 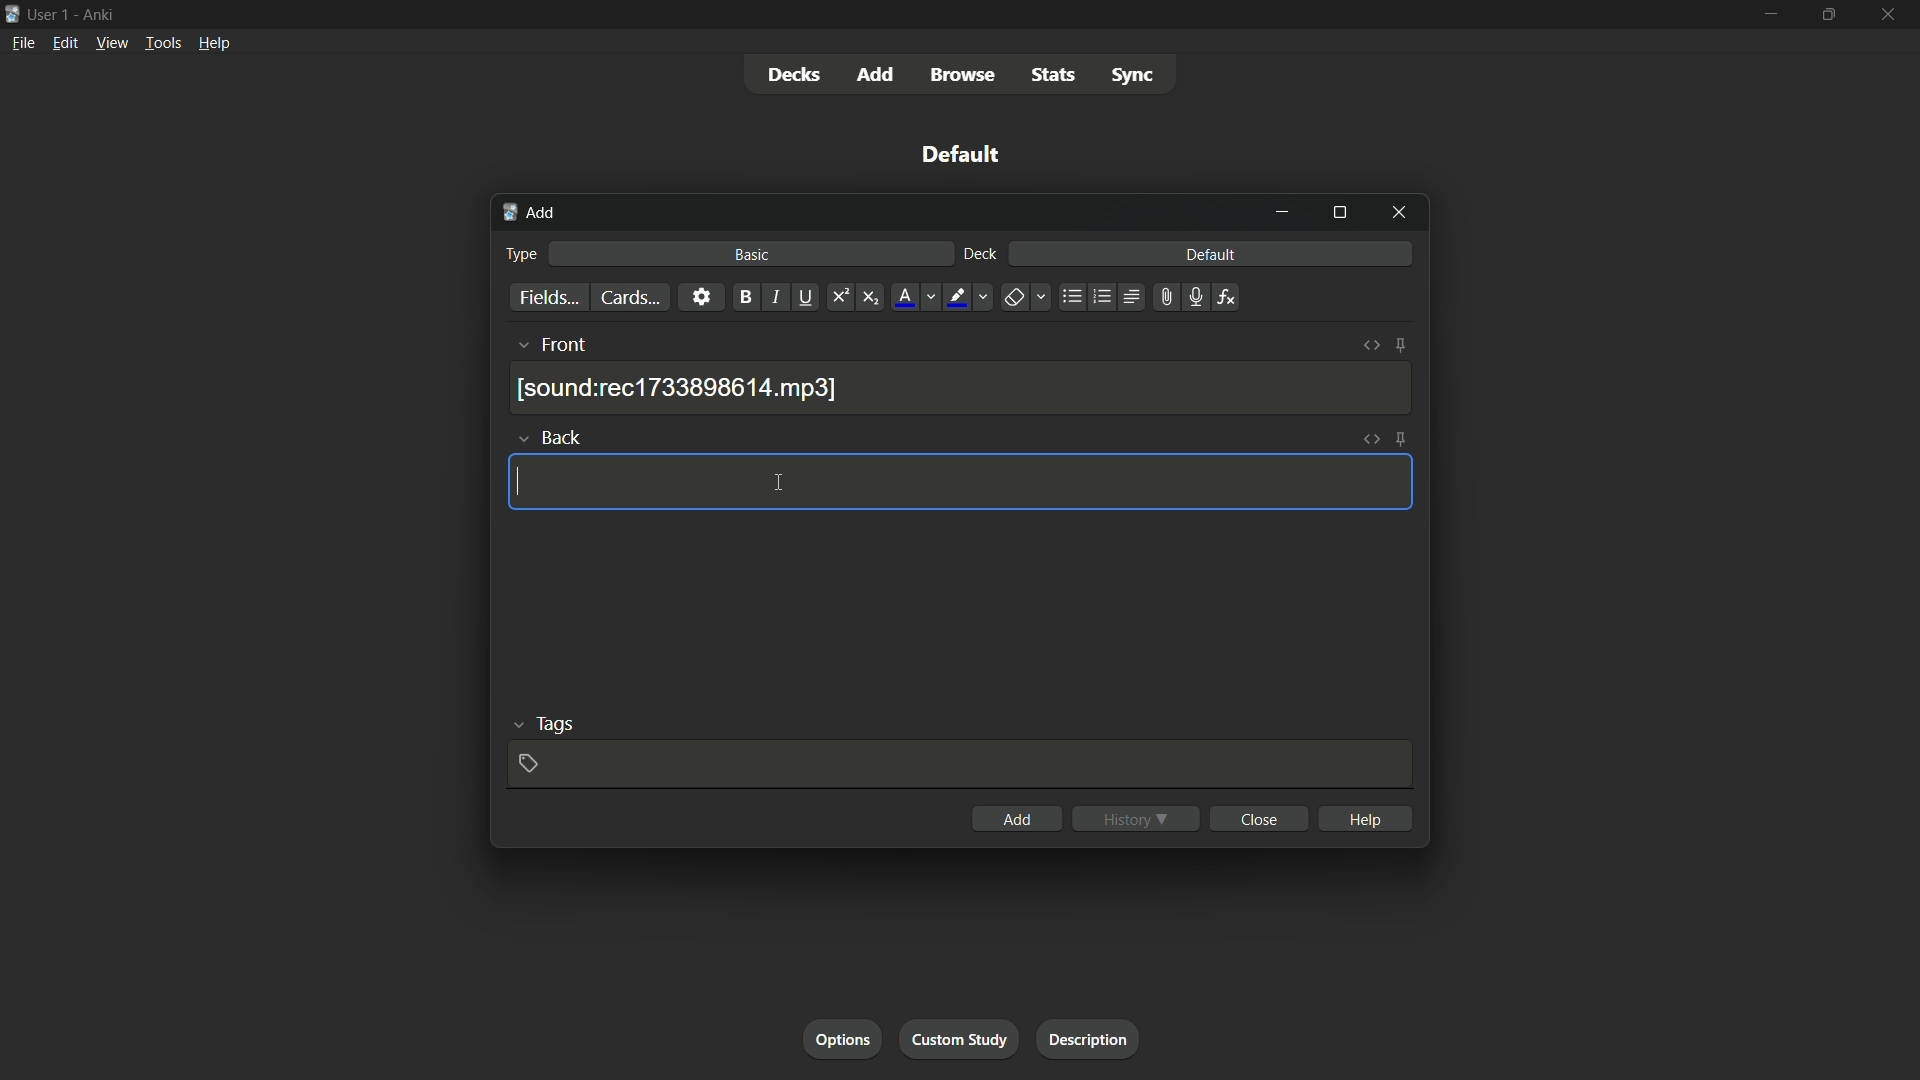 What do you see at coordinates (1162, 297) in the screenshot?
I see `attach` at bounding box center [1162, 297].